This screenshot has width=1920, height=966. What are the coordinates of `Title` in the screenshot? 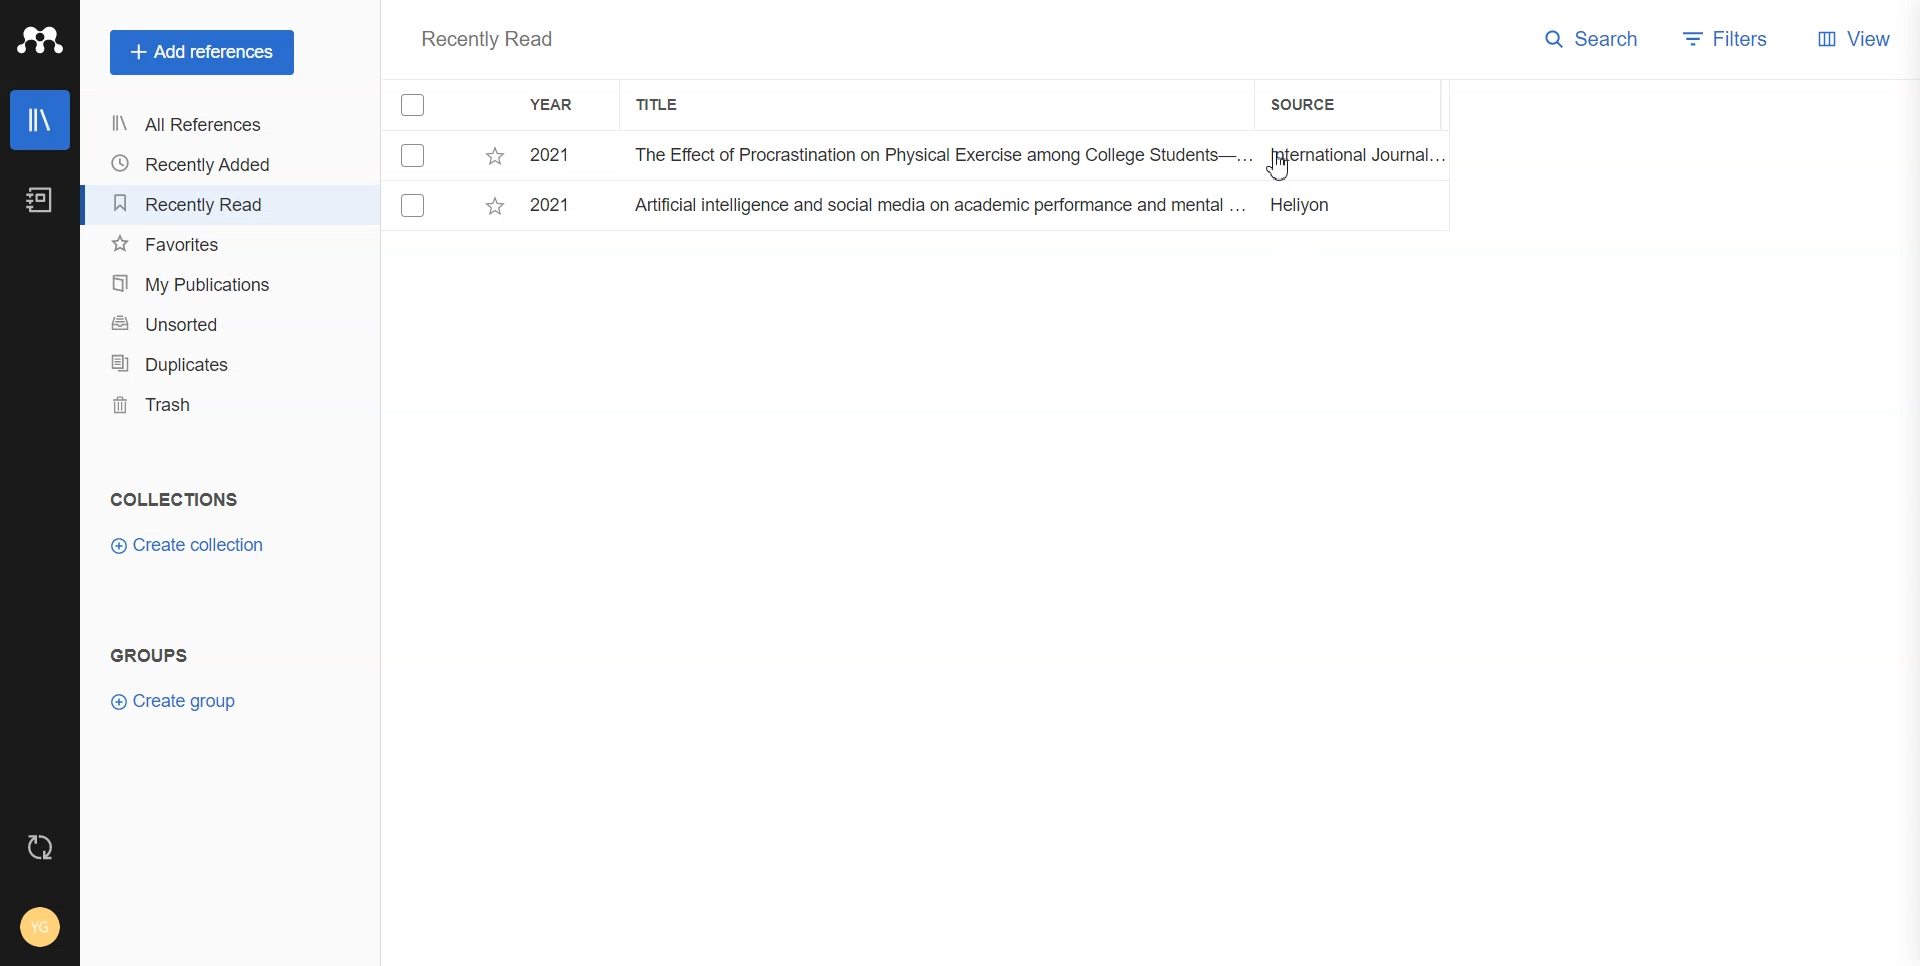 It's located at (659, 105).